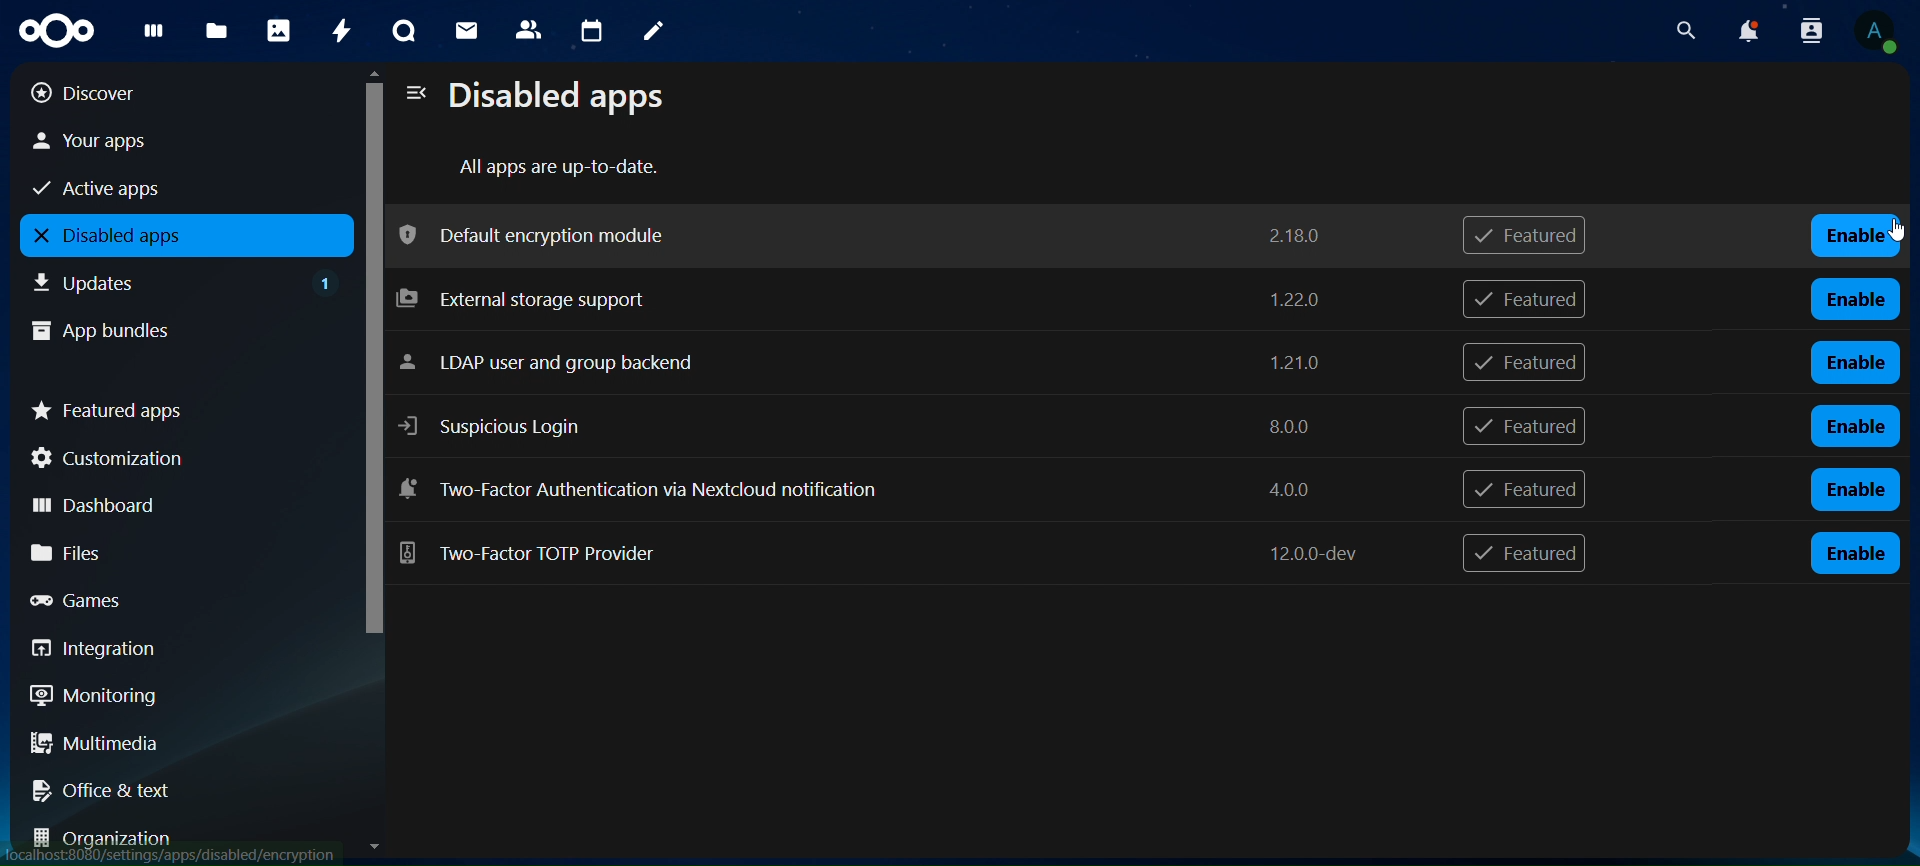  Describe the element at coordinates (161, 92) in the screenshot. I see `discover` at that location.